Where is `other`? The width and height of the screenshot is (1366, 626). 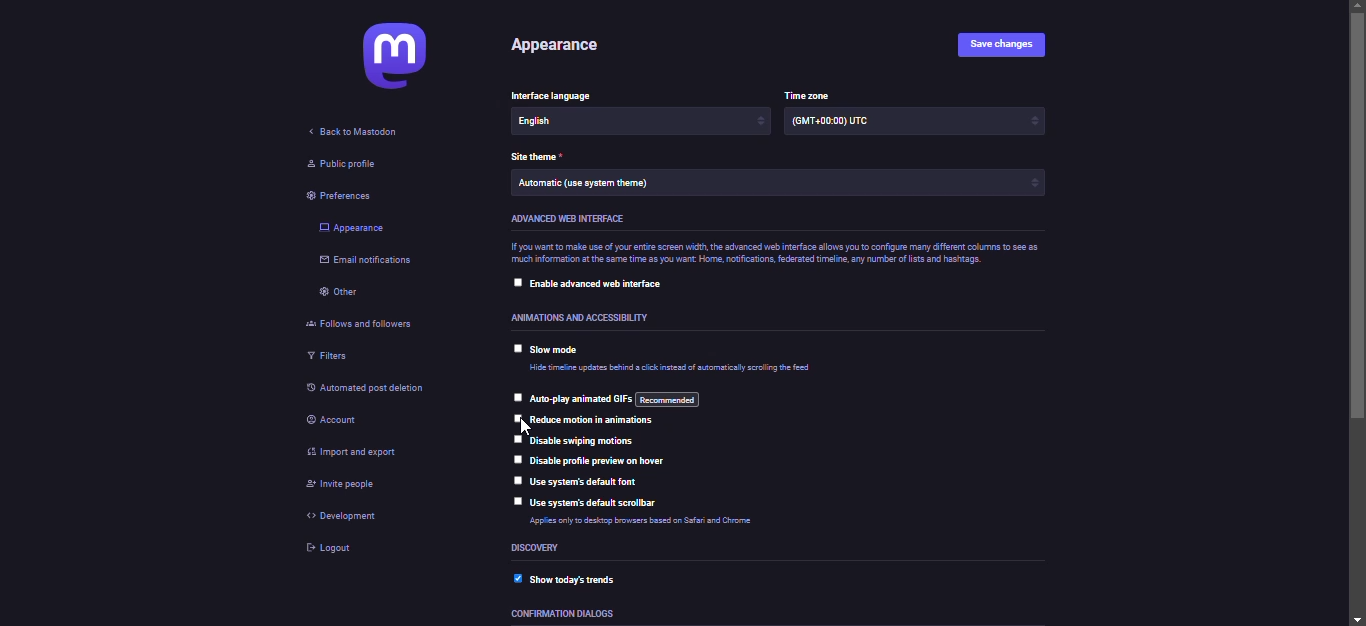 other is located at coordinates (342, 293).